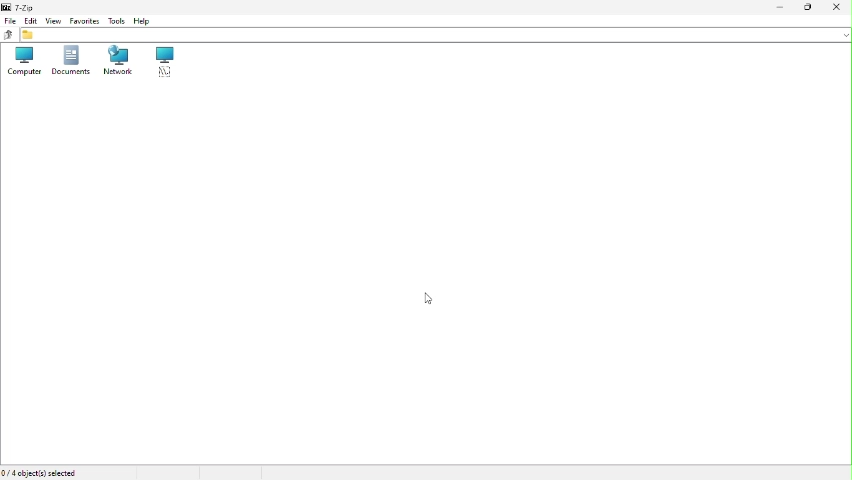  What do you see at coordinates (807, 7) in the screenshot?
I see `Restore` at bounding box center [807, 7].